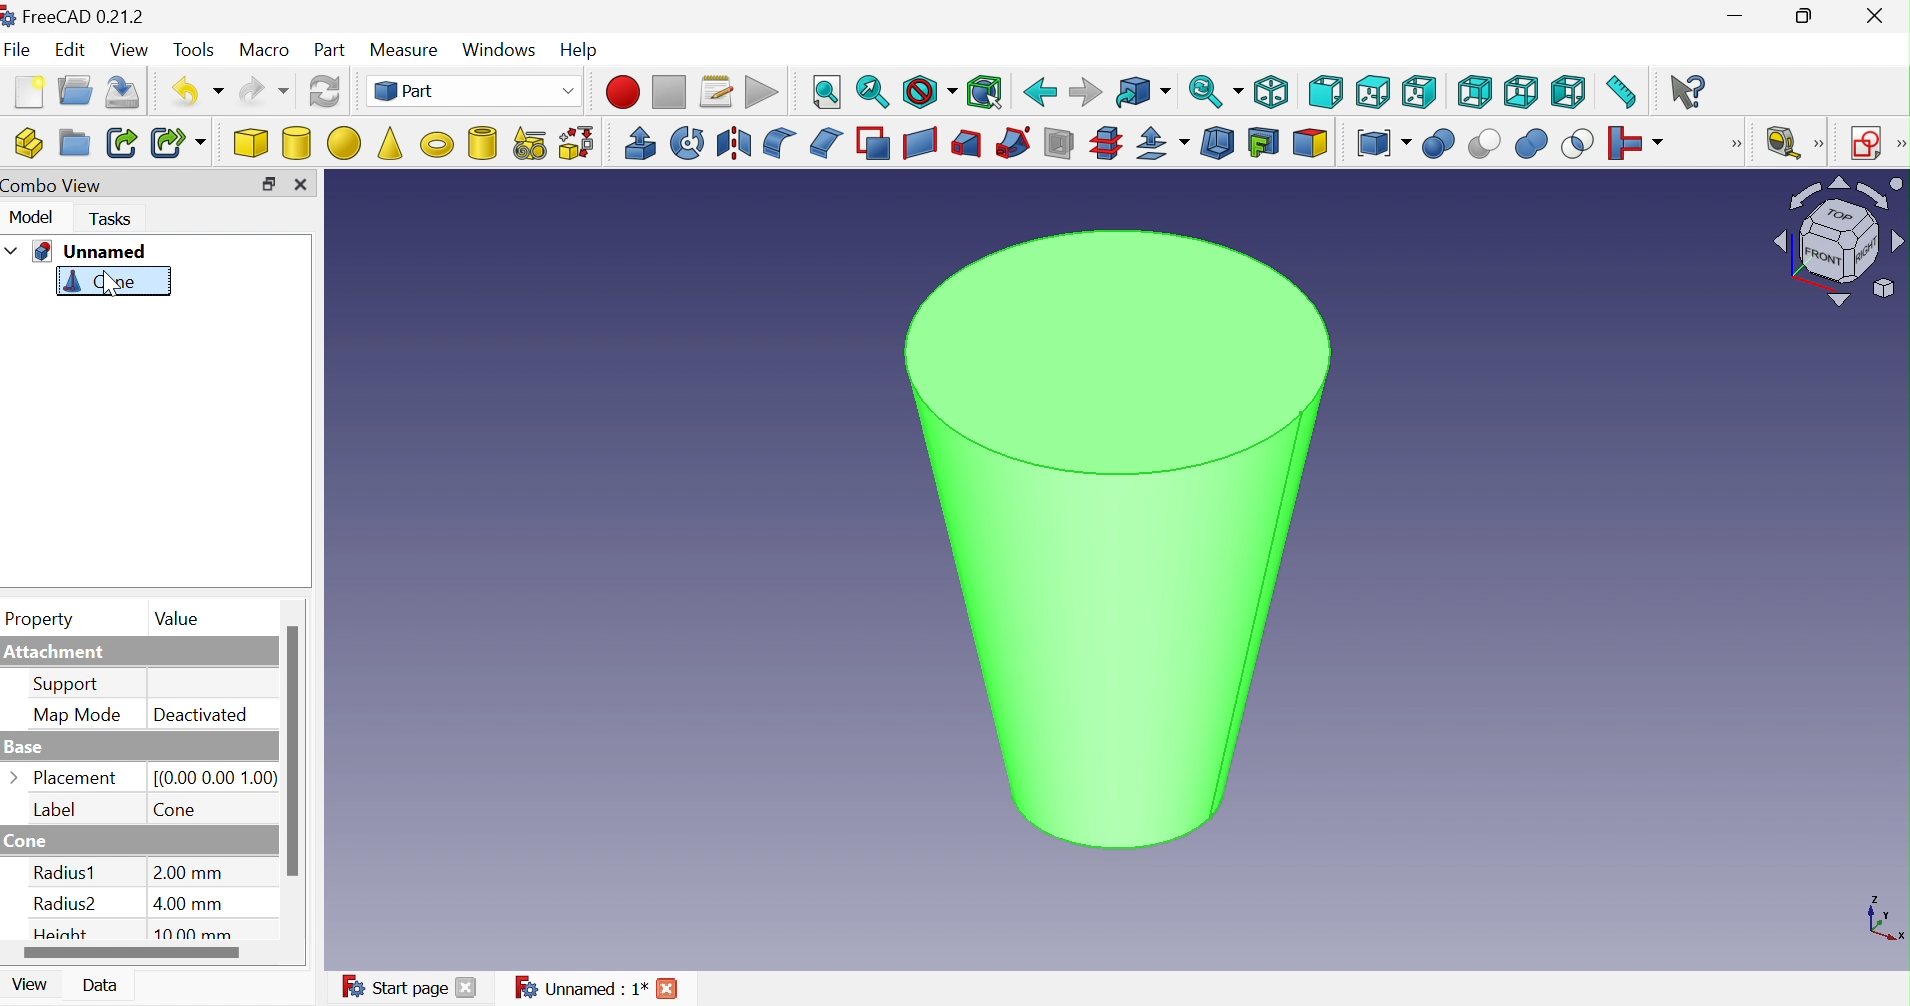 The image size is (1910, 1006). I want to click on Base, so click(25, 749).